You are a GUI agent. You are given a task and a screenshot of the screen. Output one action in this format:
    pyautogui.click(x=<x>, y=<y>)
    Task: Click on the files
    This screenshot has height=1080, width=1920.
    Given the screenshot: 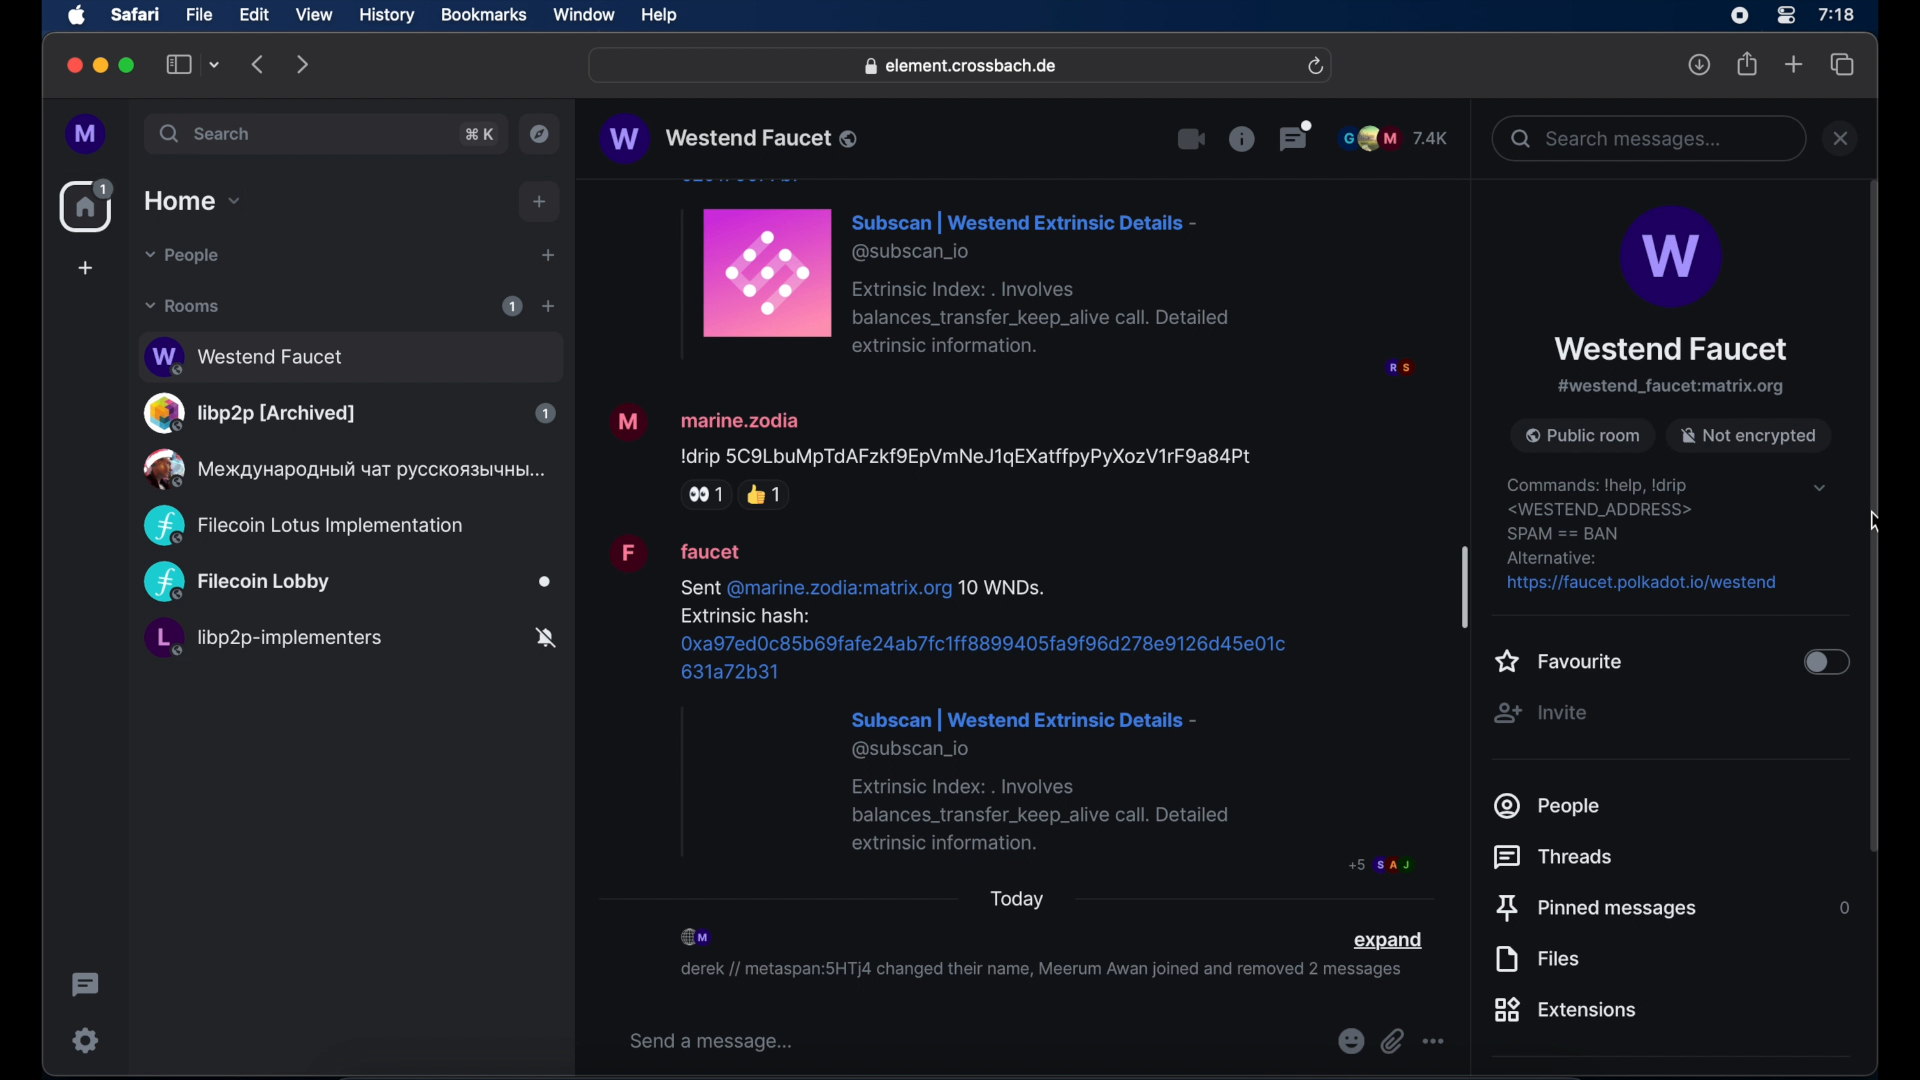 What is the action you would take?
    pyautogui.click(x=1538, y=959)
    